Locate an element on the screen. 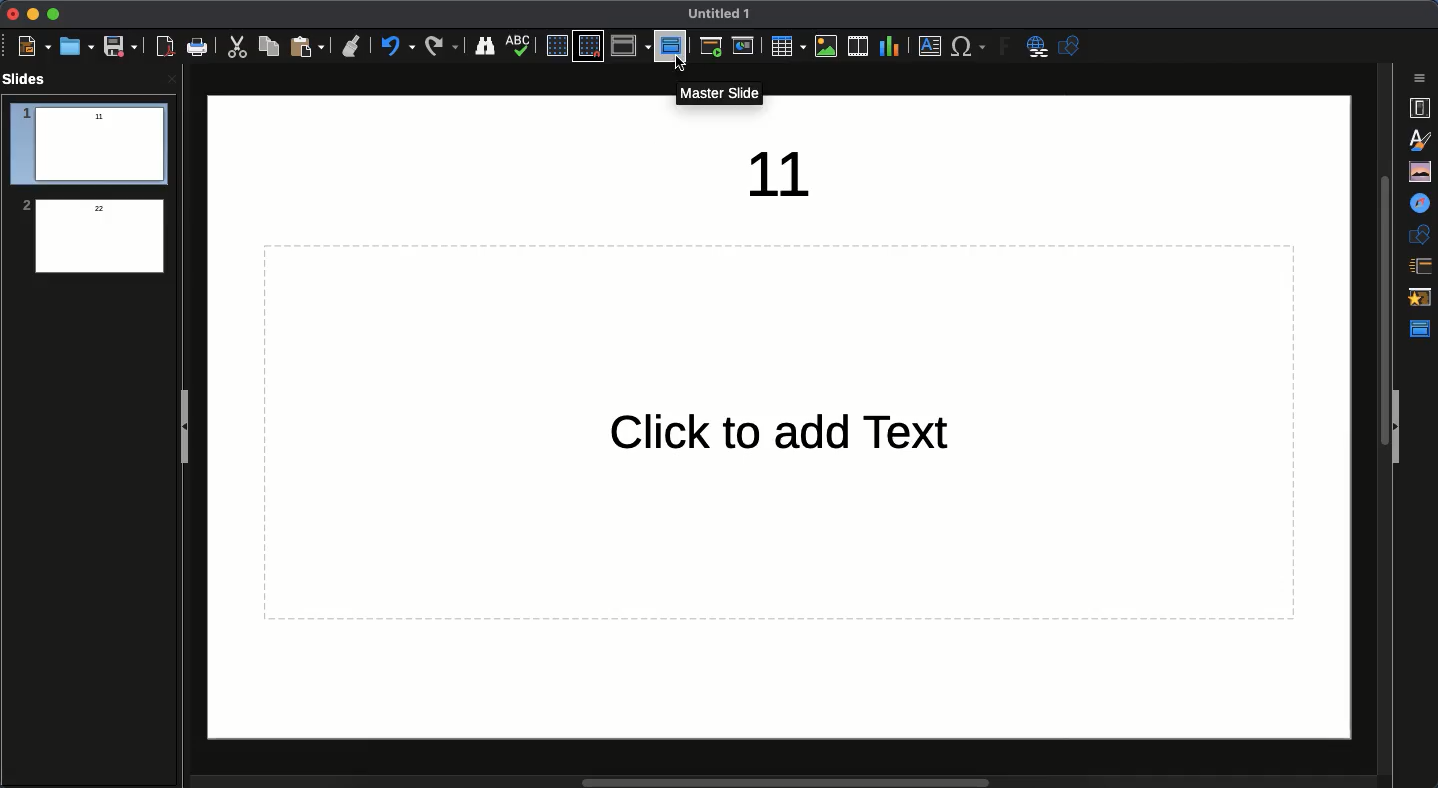  Properties is located at coordinates (1419, 108).